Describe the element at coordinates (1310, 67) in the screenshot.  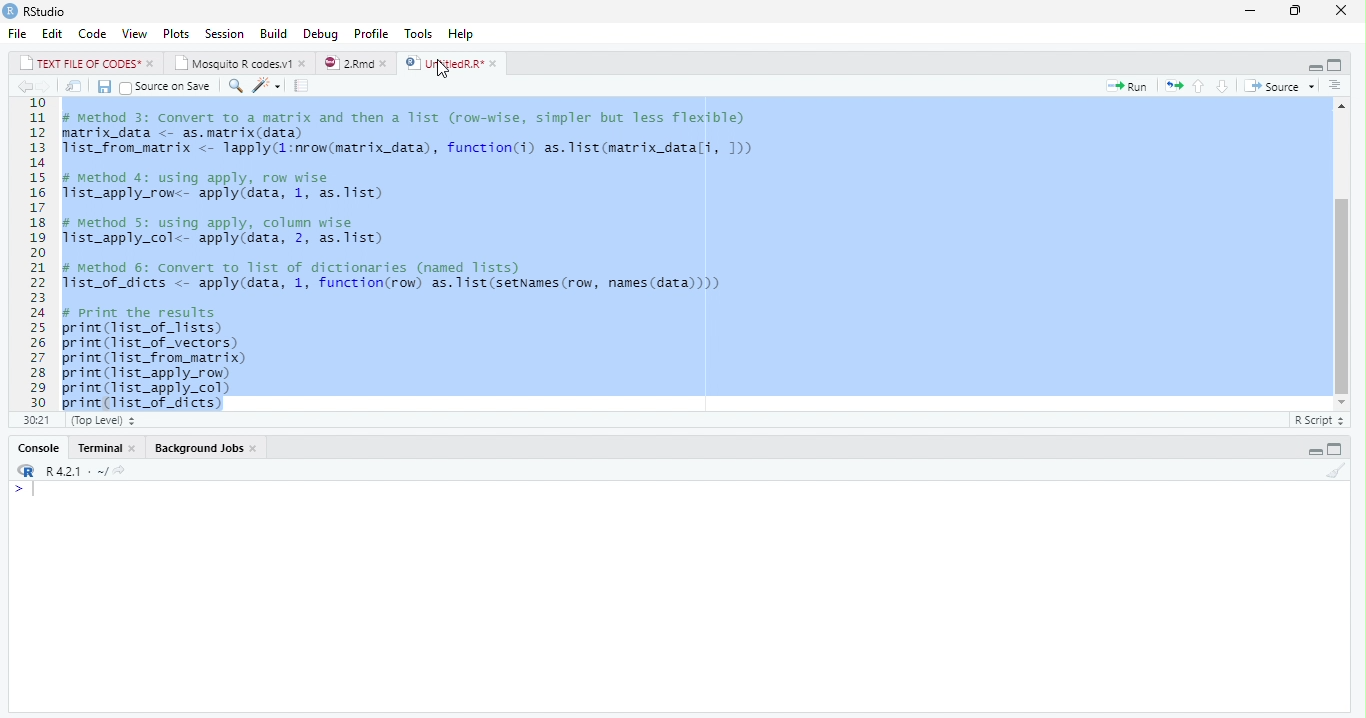
I see `Hide` at that location.